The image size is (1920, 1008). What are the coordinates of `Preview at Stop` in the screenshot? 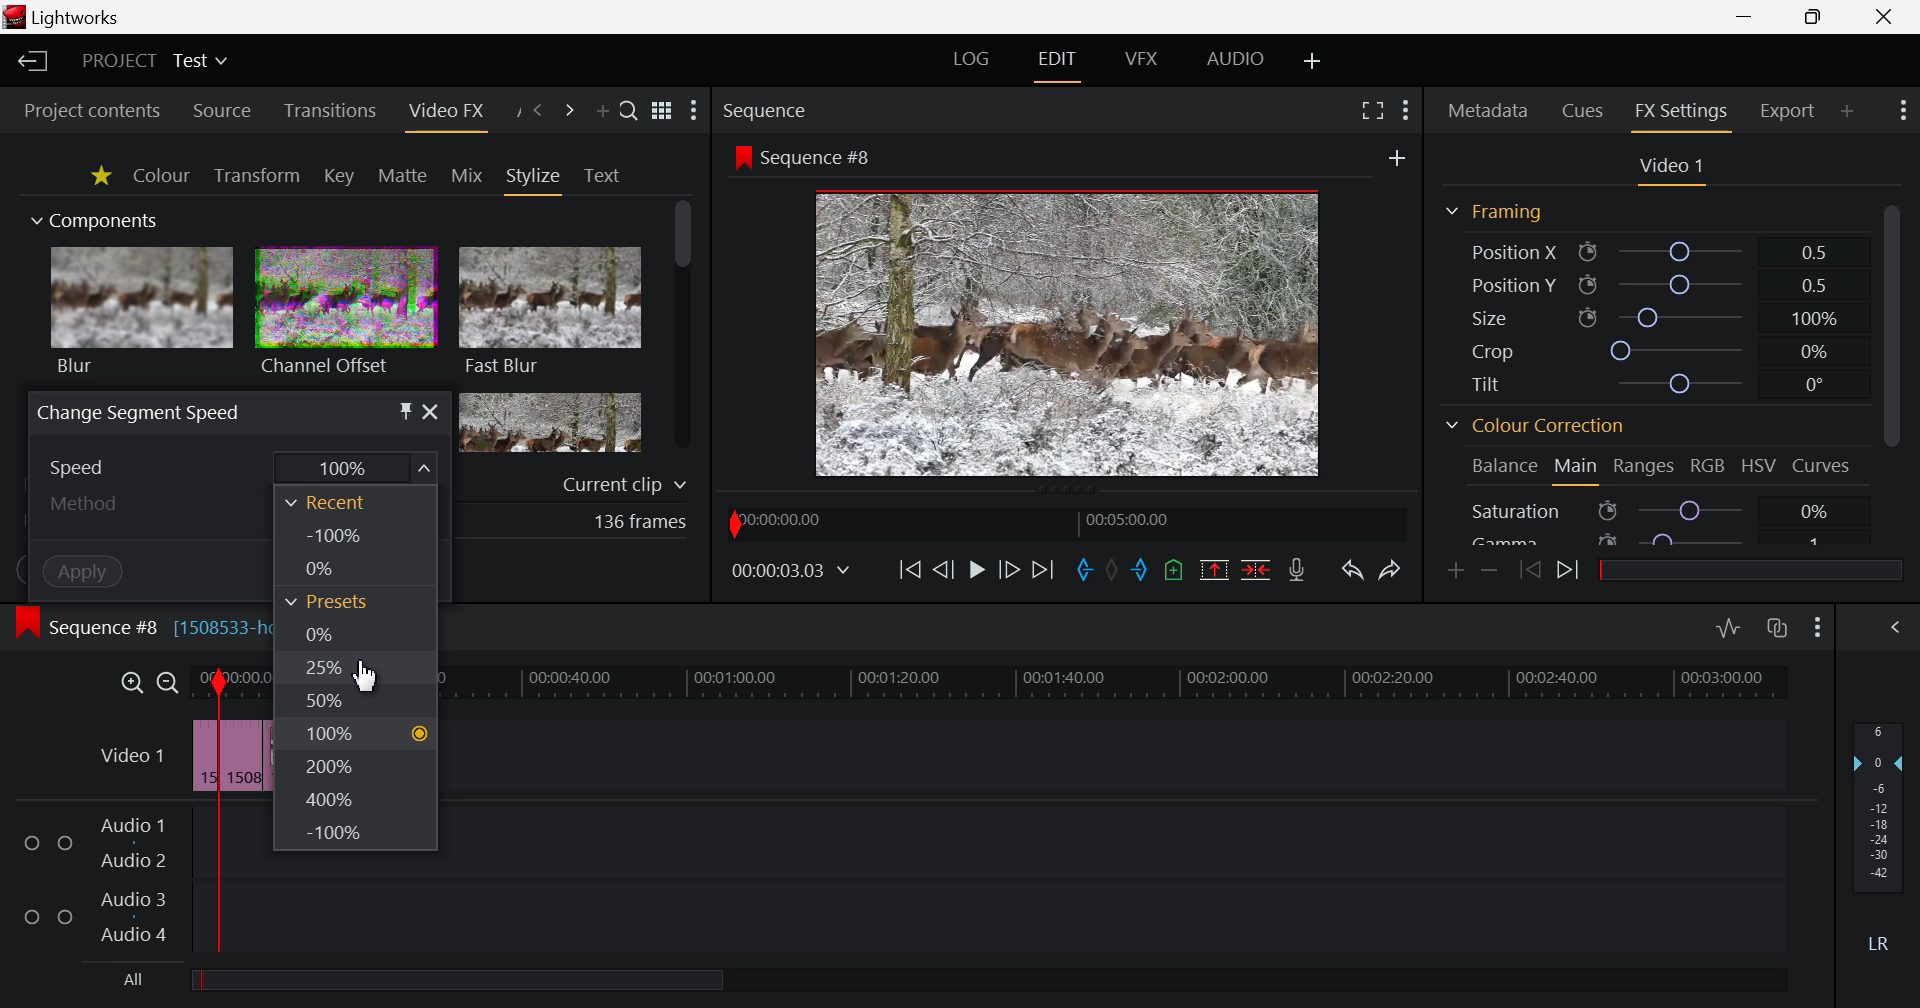 It's located at (1091, 330).